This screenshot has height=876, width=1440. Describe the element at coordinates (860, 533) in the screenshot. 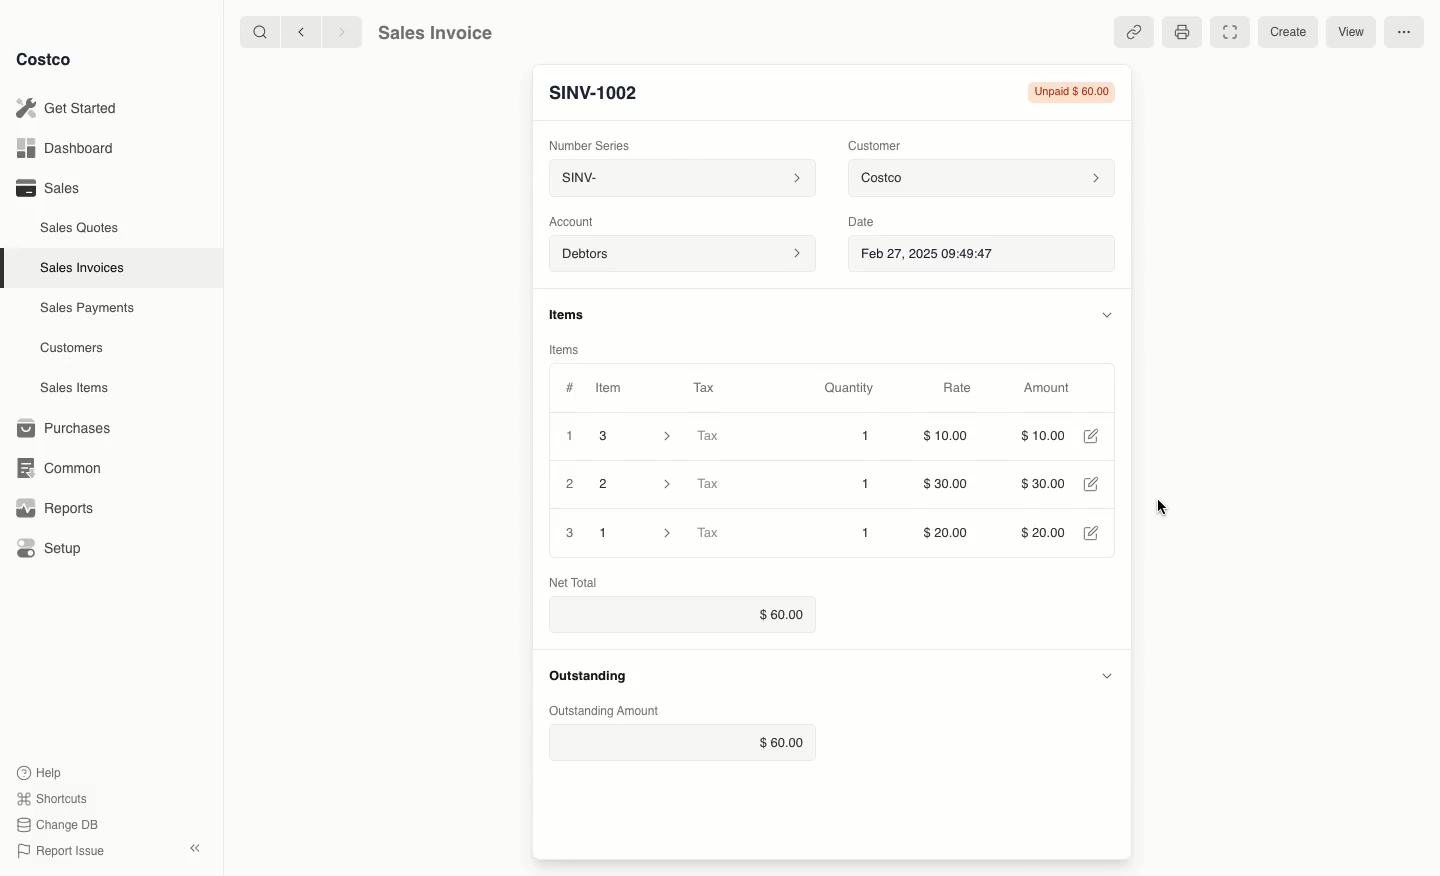

I see `1` at that location.